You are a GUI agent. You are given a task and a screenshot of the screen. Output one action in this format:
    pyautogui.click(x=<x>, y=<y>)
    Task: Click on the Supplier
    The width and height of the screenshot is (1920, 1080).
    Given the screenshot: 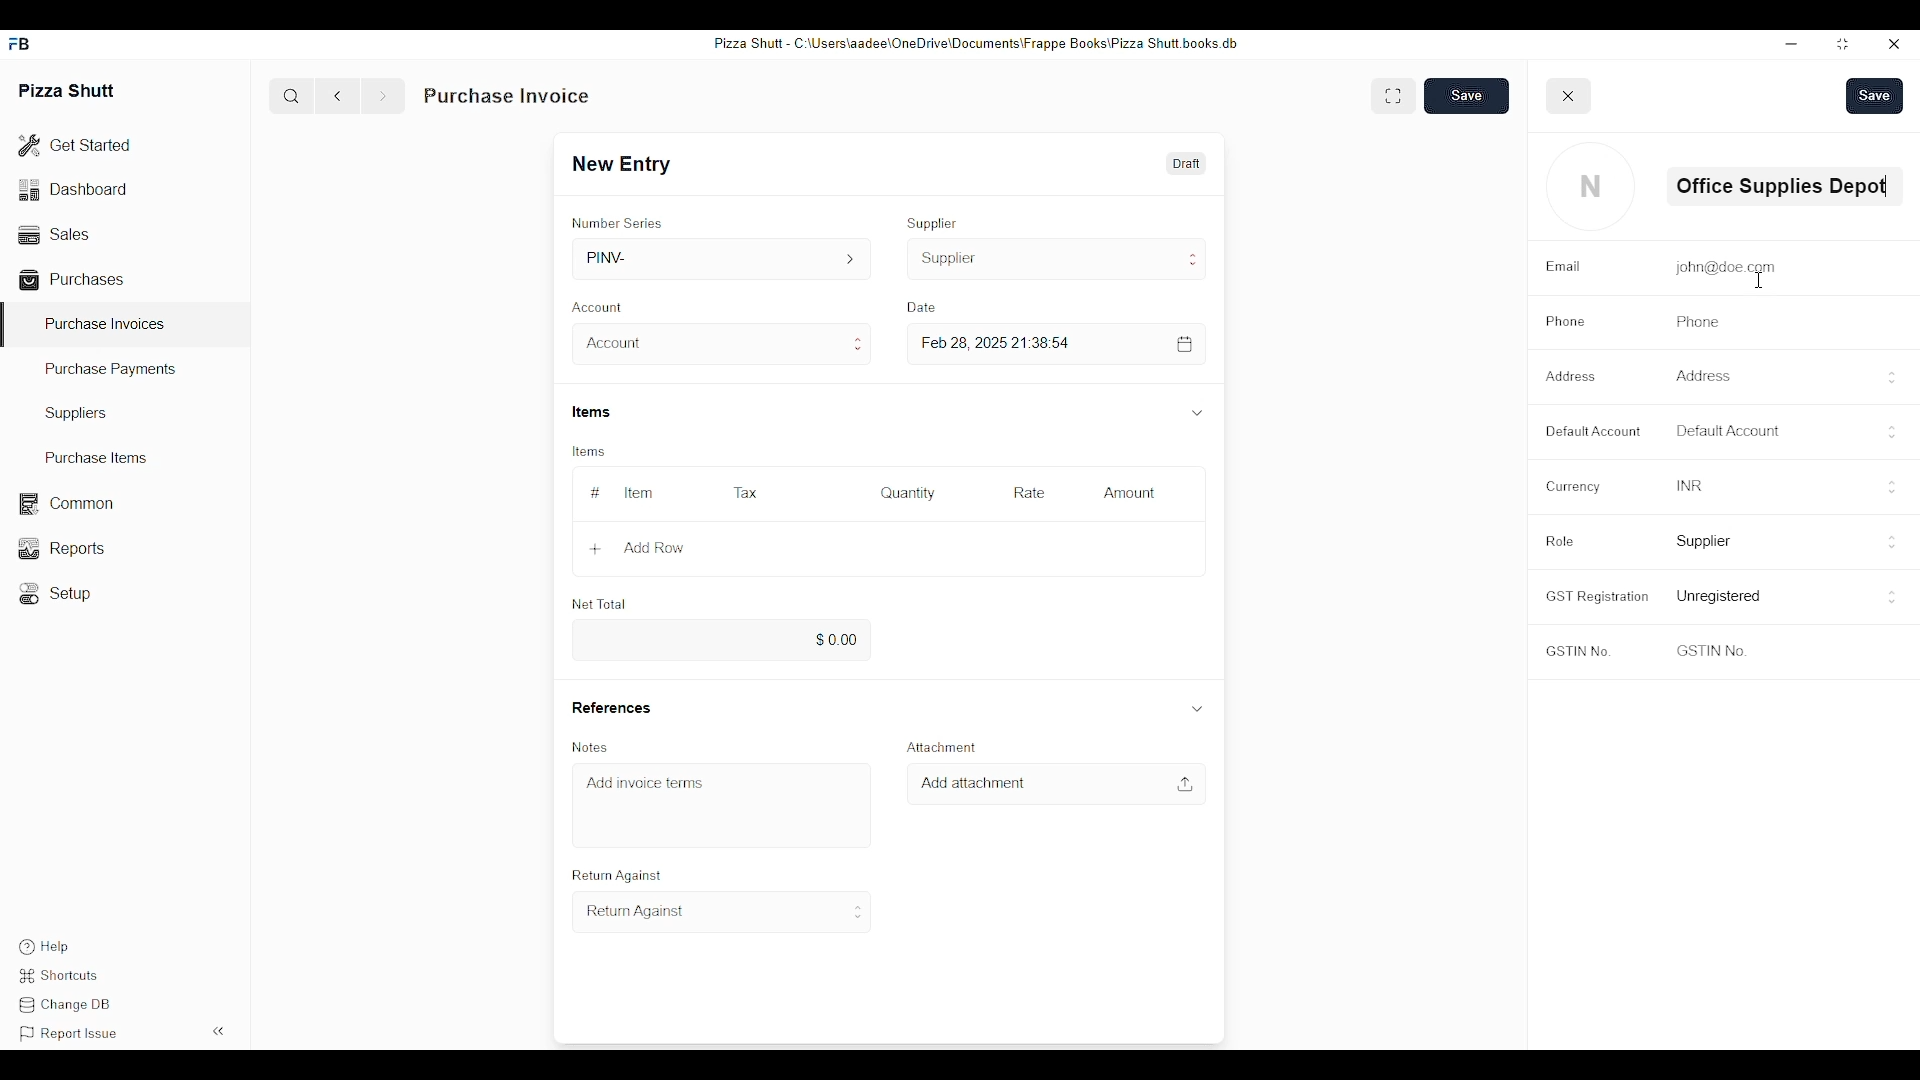 What is the action you would take?
    pyautogui.click(x=933, y=223)
    